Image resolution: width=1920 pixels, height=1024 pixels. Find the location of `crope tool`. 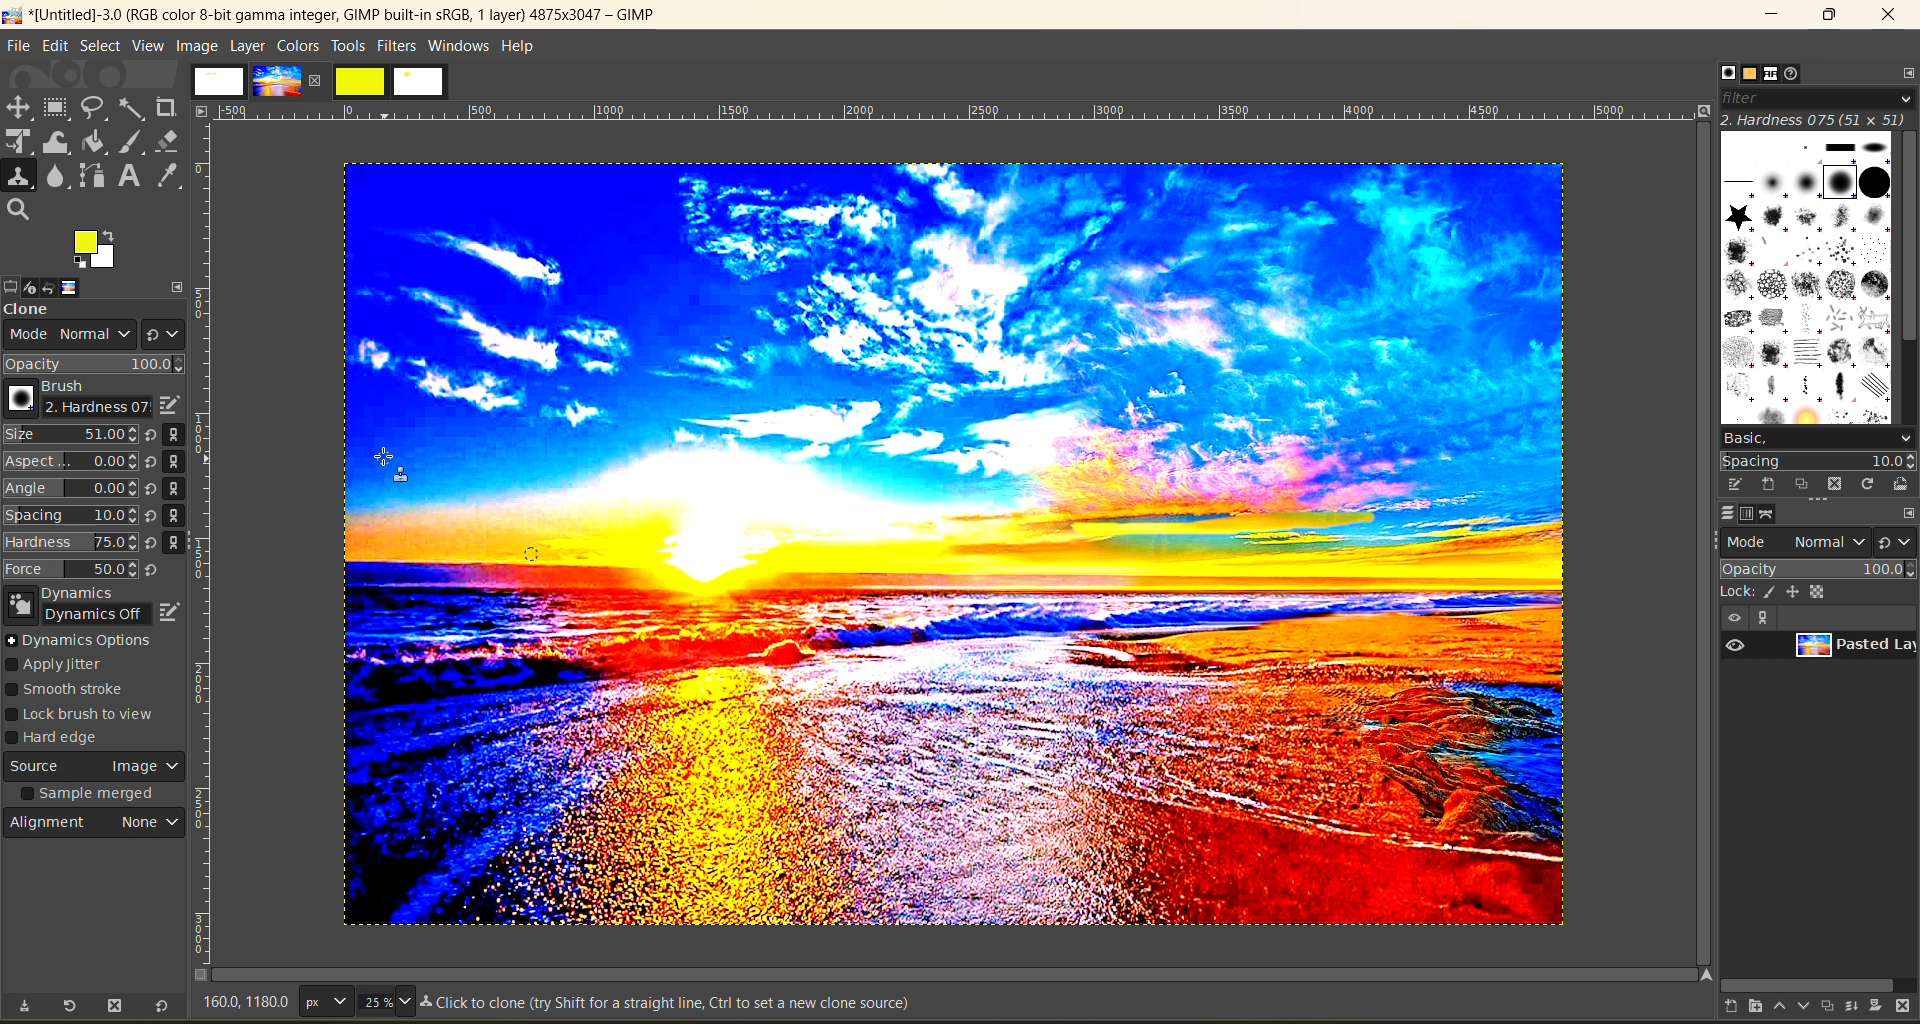

crope tool is located at coordinates (166, 105).